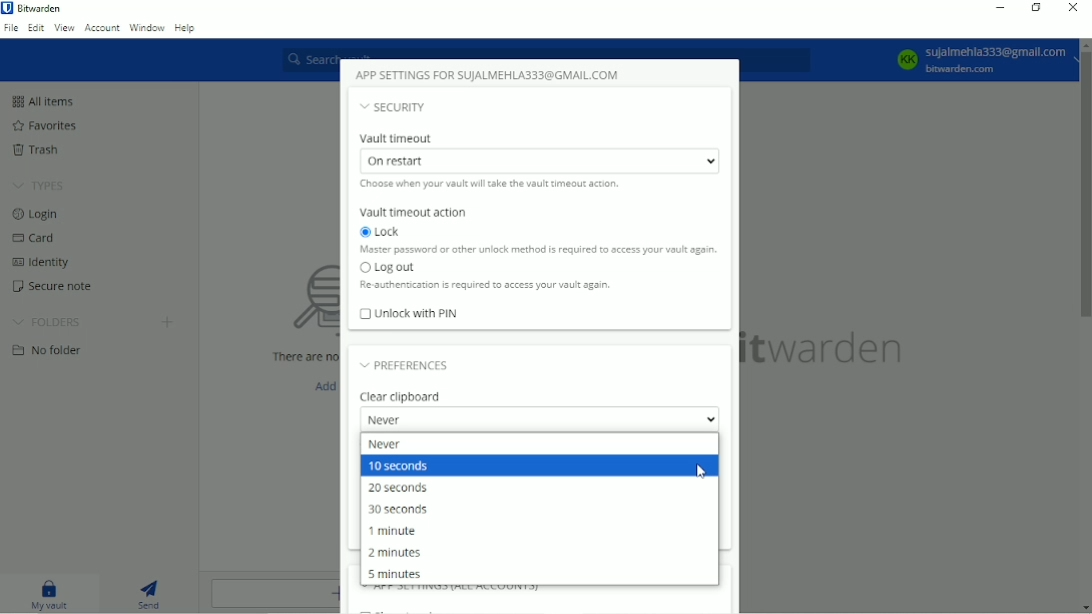 The width and height of the screenshot is (1092, 614). I want to click on 10 seconds, so click(401, 467).